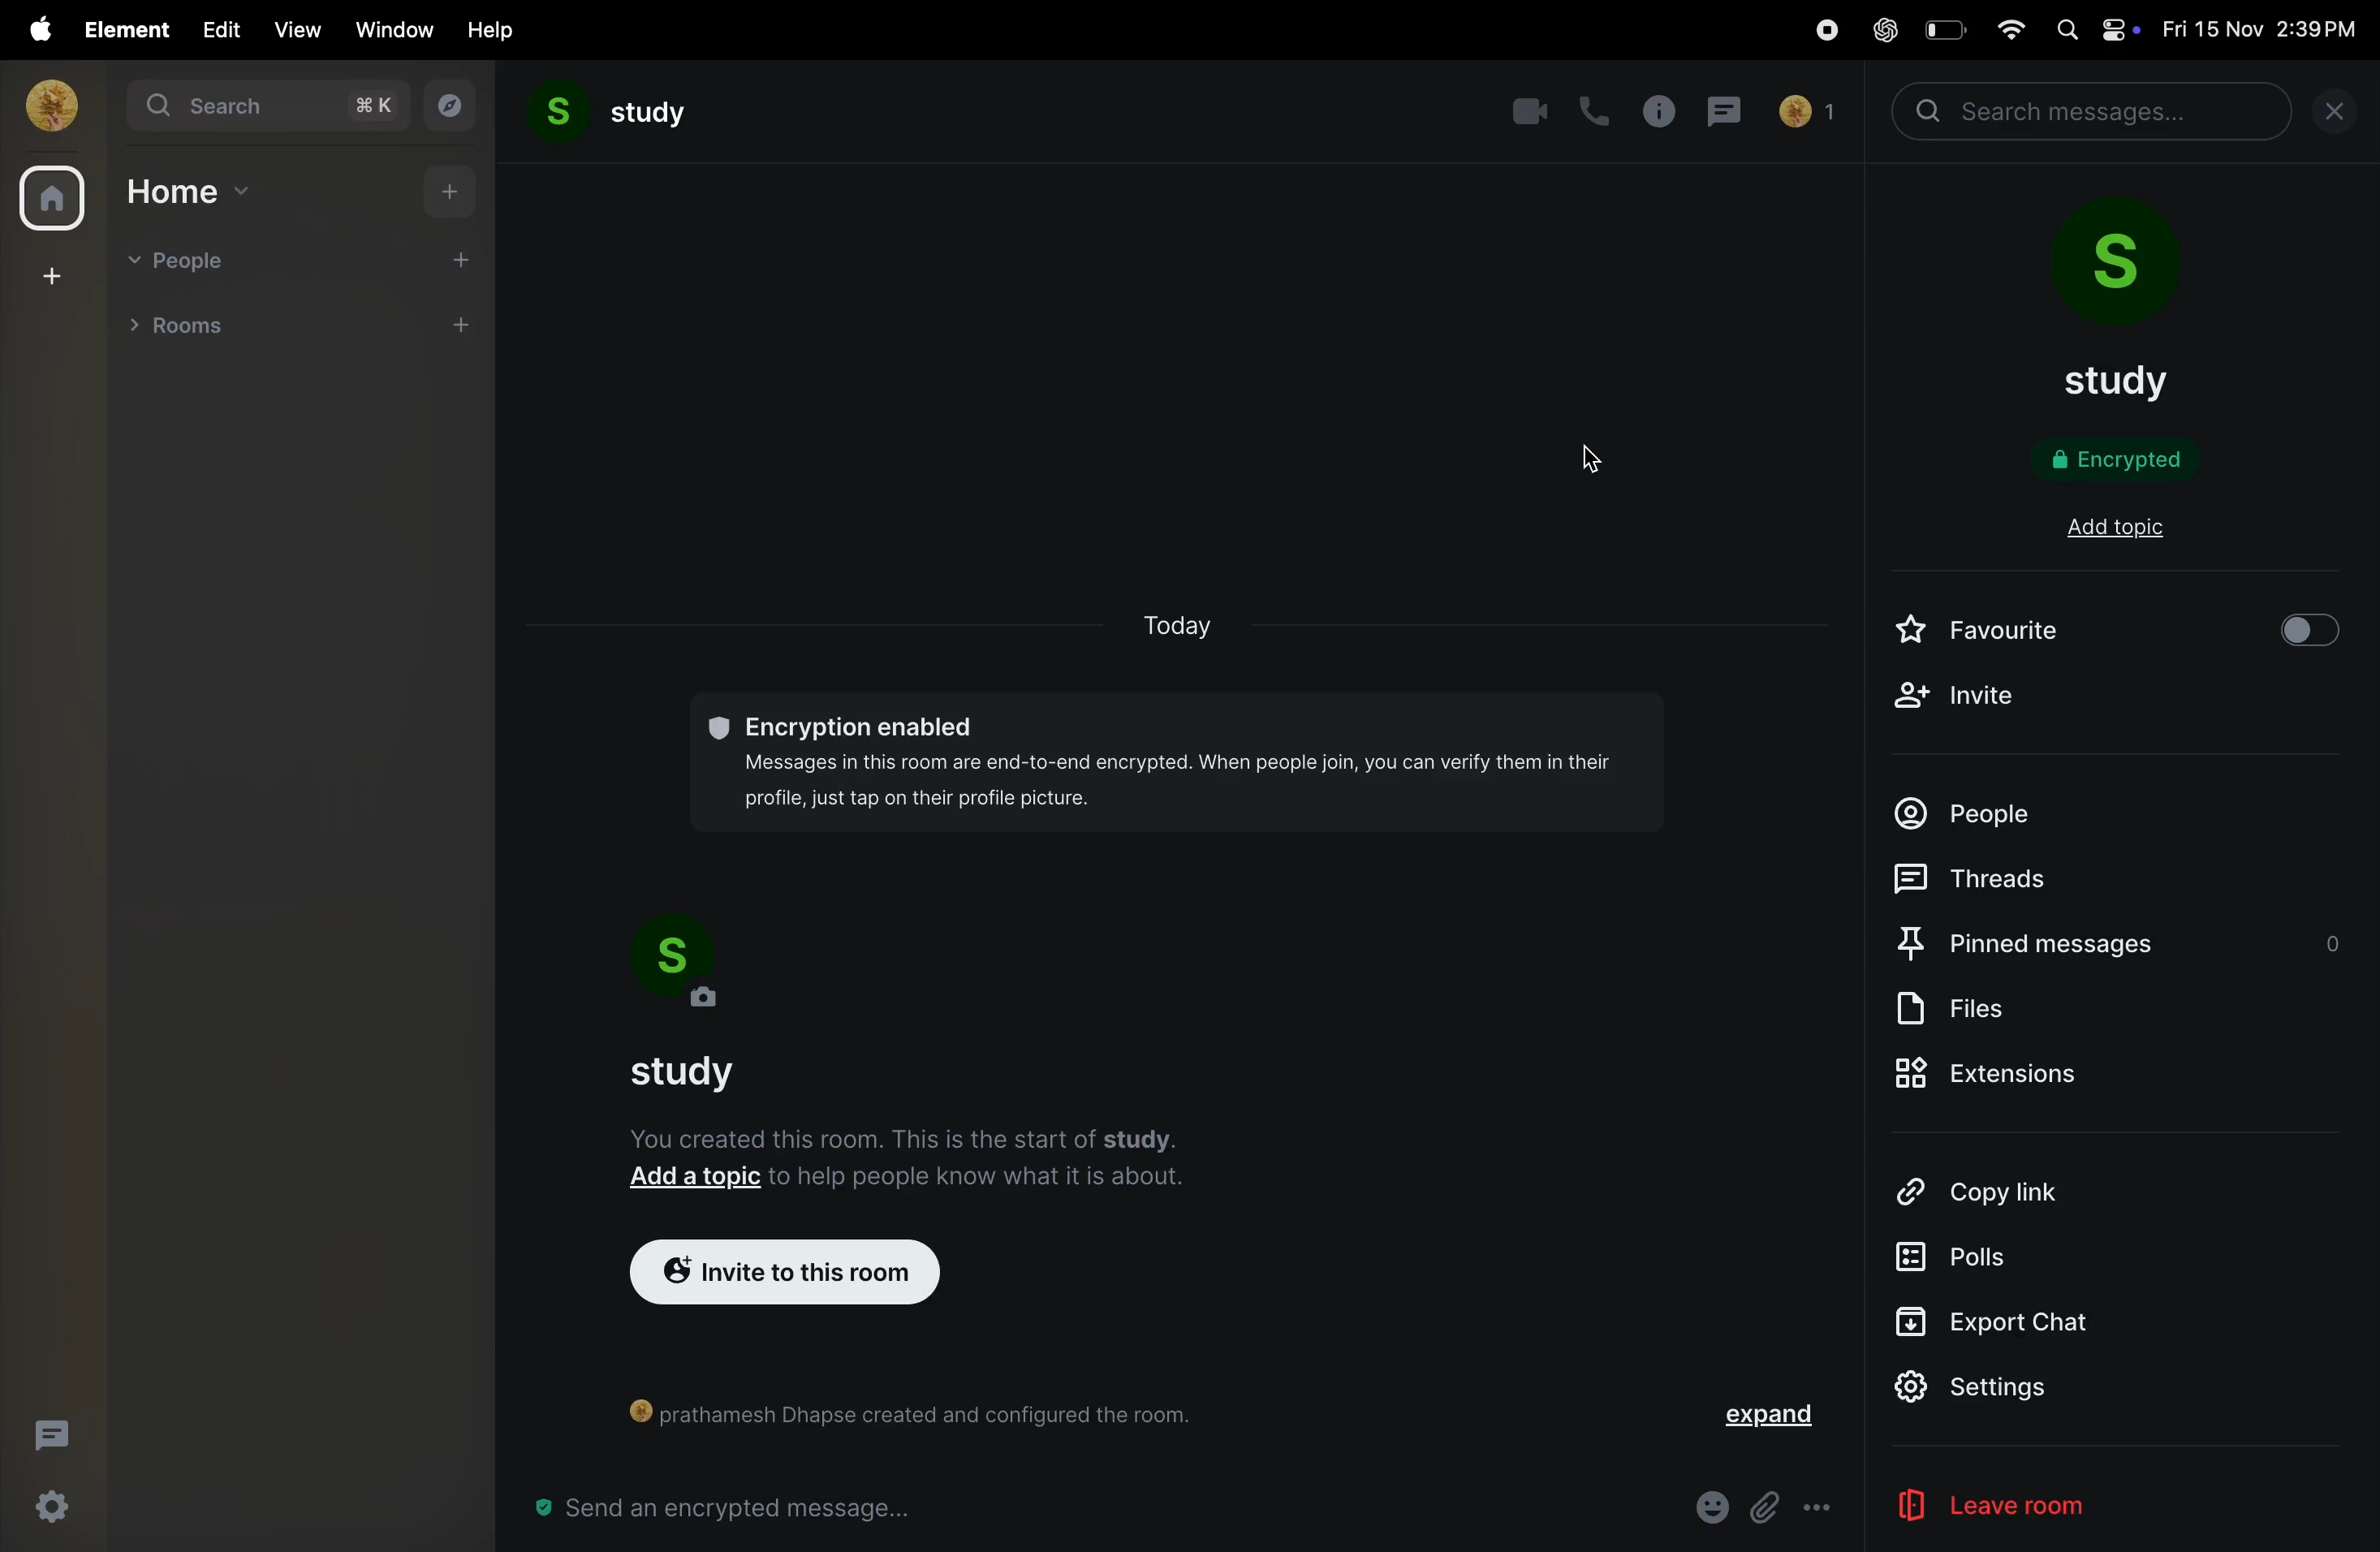  Describe the element at coordinates (2125, 381) in the screenshot. I see `study ` at that location.